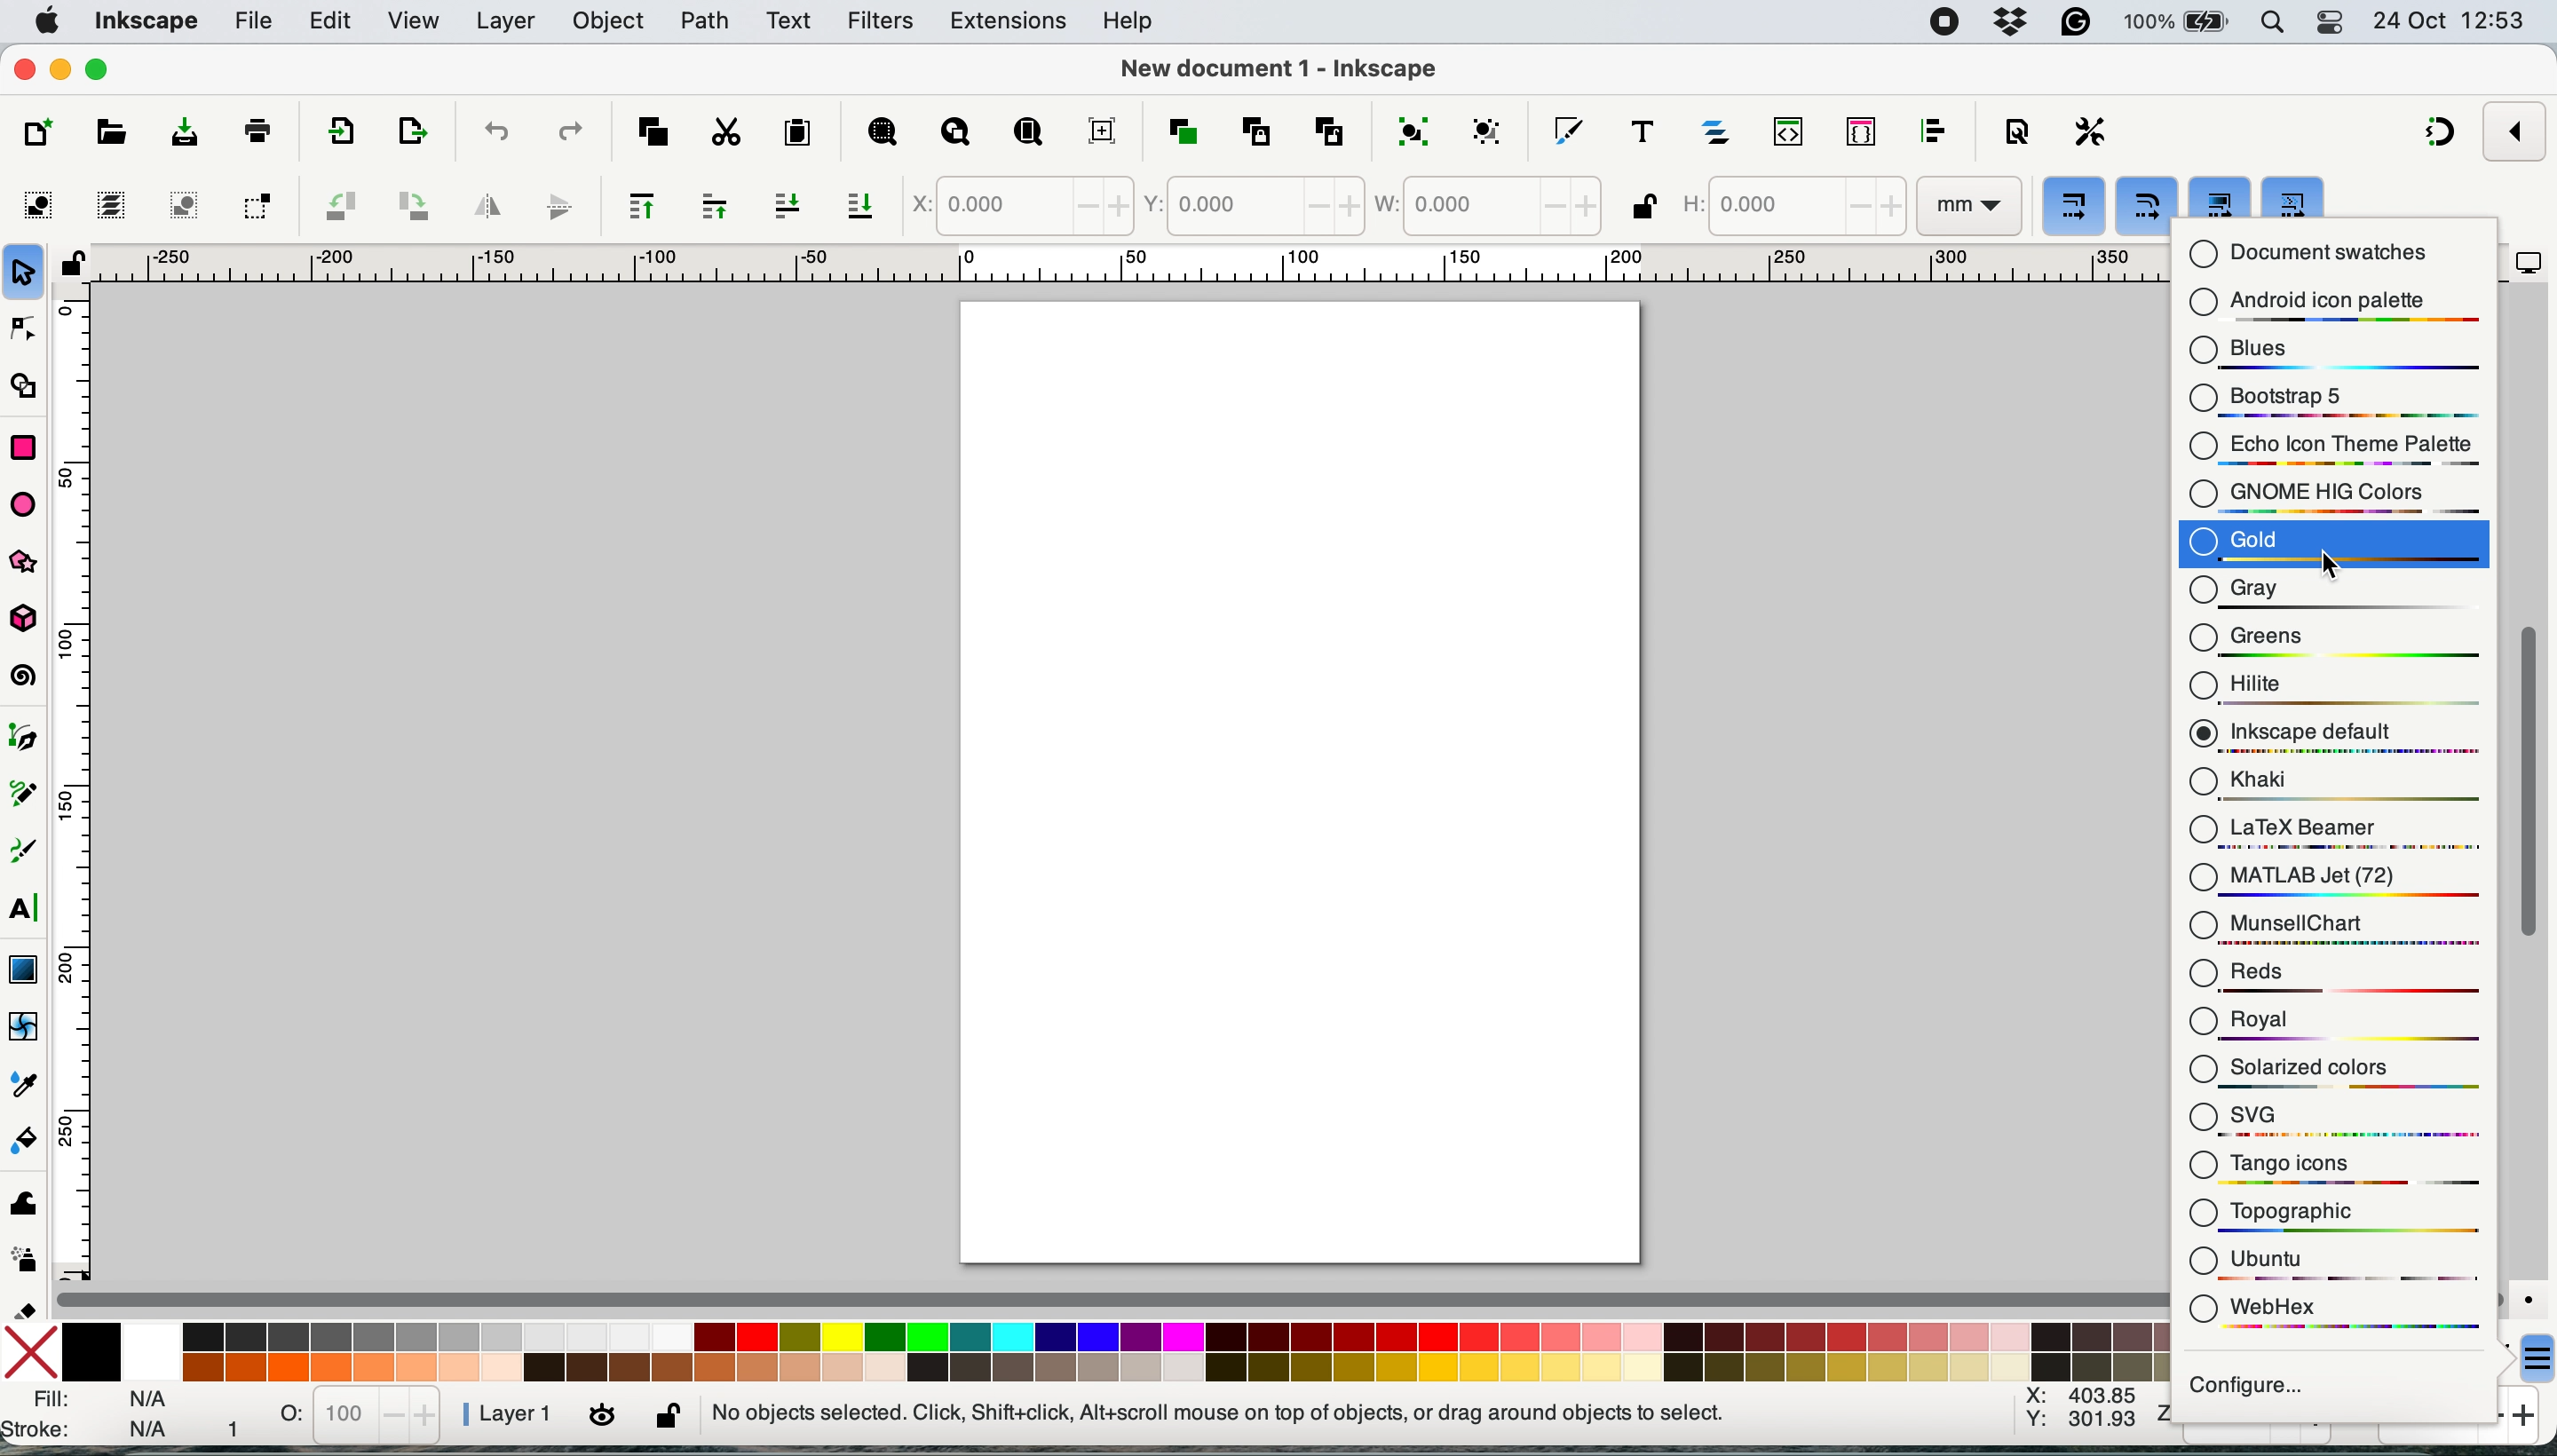 The image size is (2557, 1456). Describe the element at coordinates (2340, 687) in the screenshot. I see `hilte` at that location.